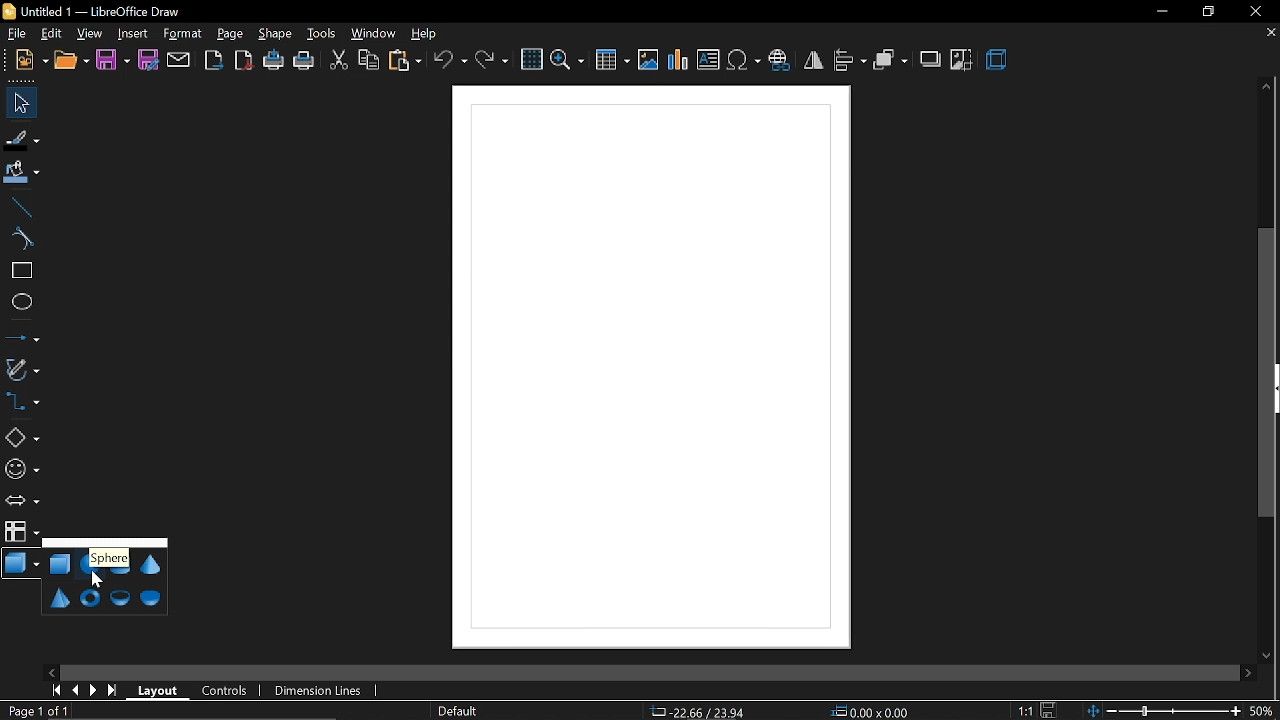  I want to click on undo, so click(450, 59).